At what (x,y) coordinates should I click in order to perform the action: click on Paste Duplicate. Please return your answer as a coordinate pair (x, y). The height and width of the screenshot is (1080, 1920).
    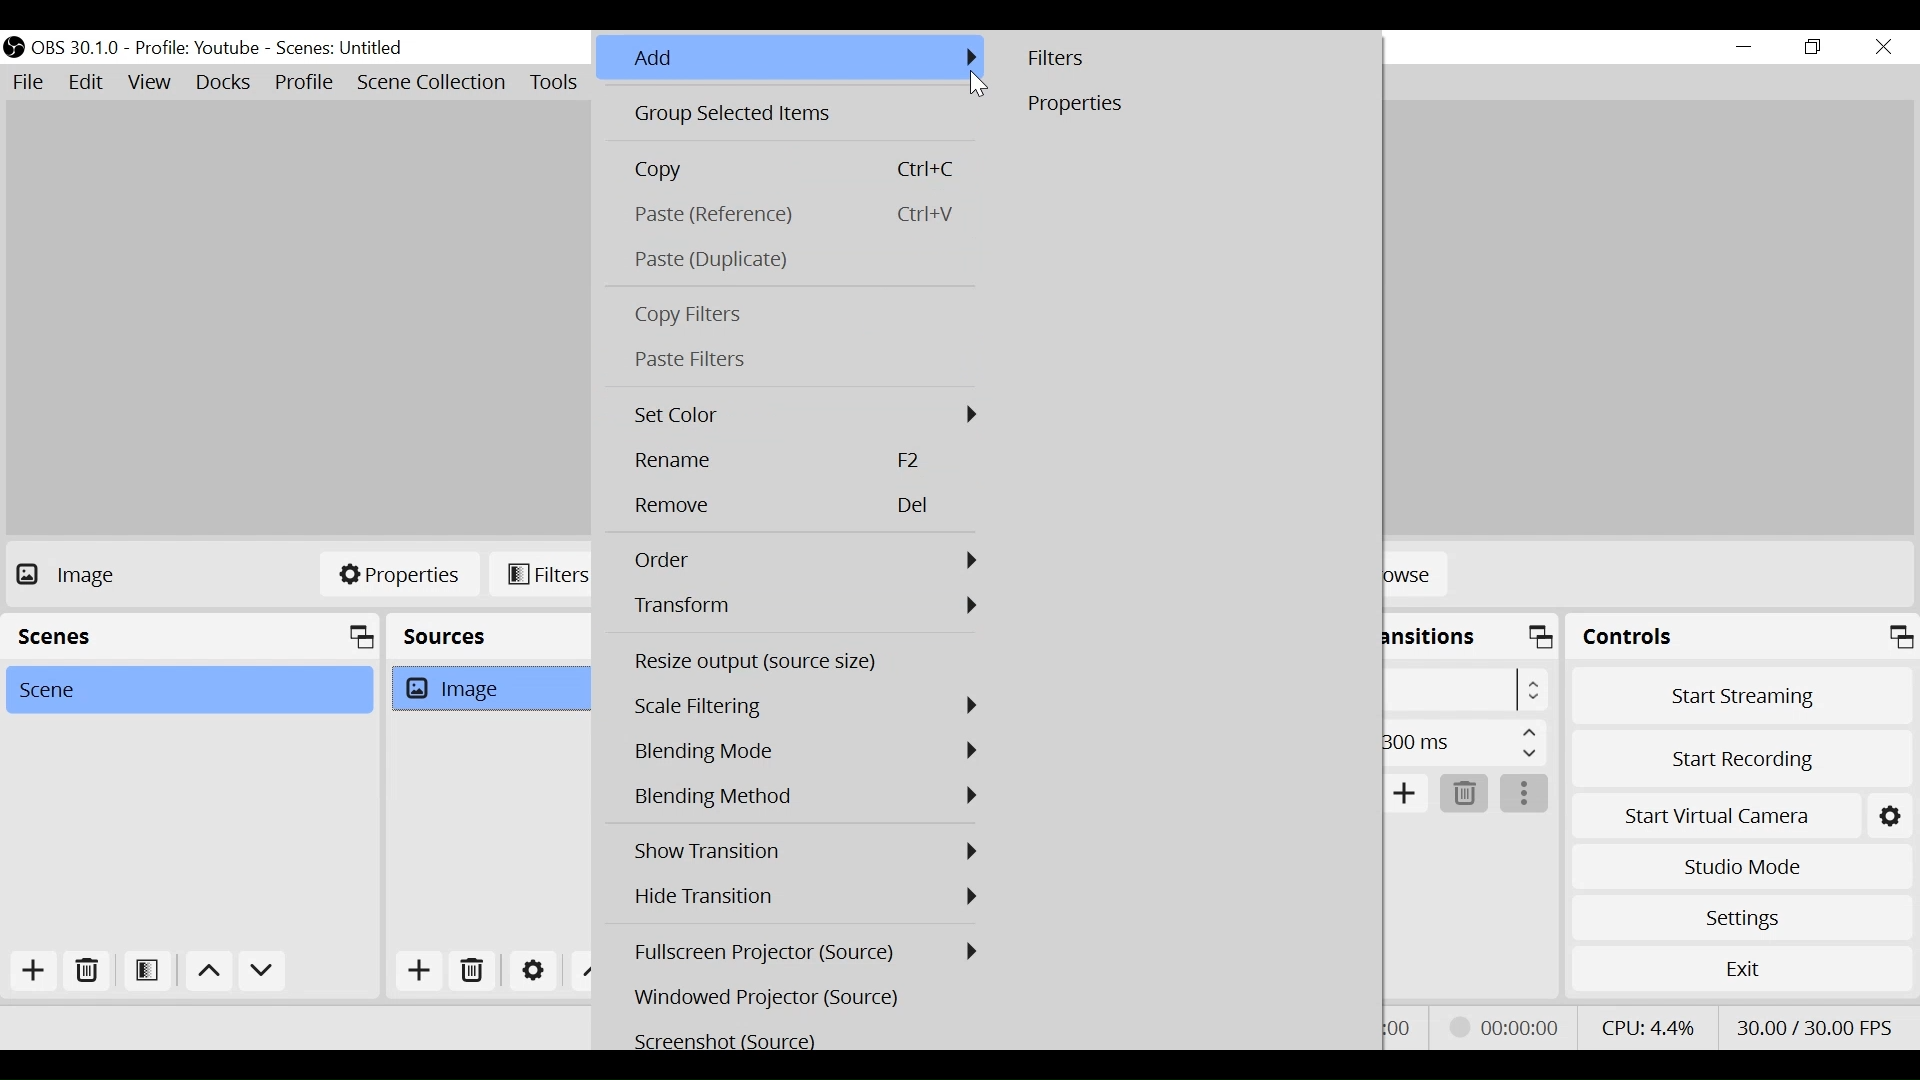
    Looking at the image, I should click on (796, 262).